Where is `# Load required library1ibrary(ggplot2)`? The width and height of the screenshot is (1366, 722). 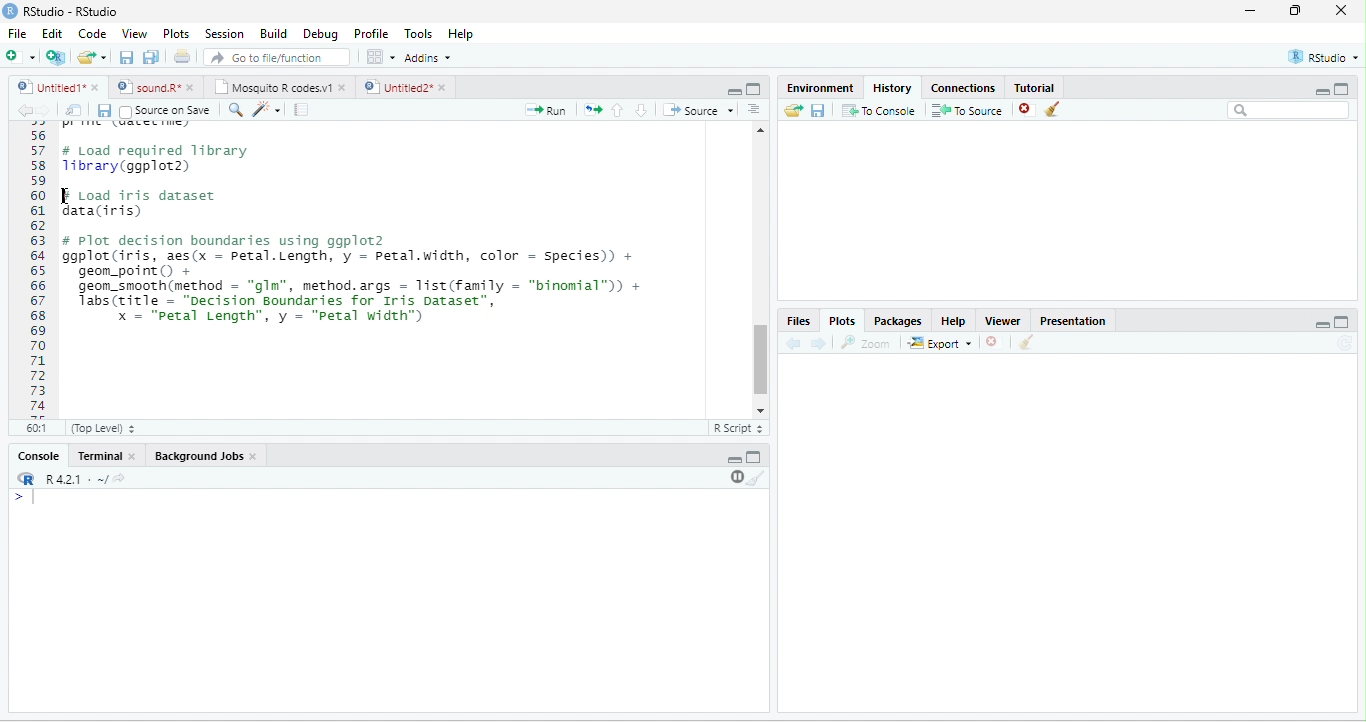
# Load required library1ibrary(ggplot2) is located at coordinates (157, 159).